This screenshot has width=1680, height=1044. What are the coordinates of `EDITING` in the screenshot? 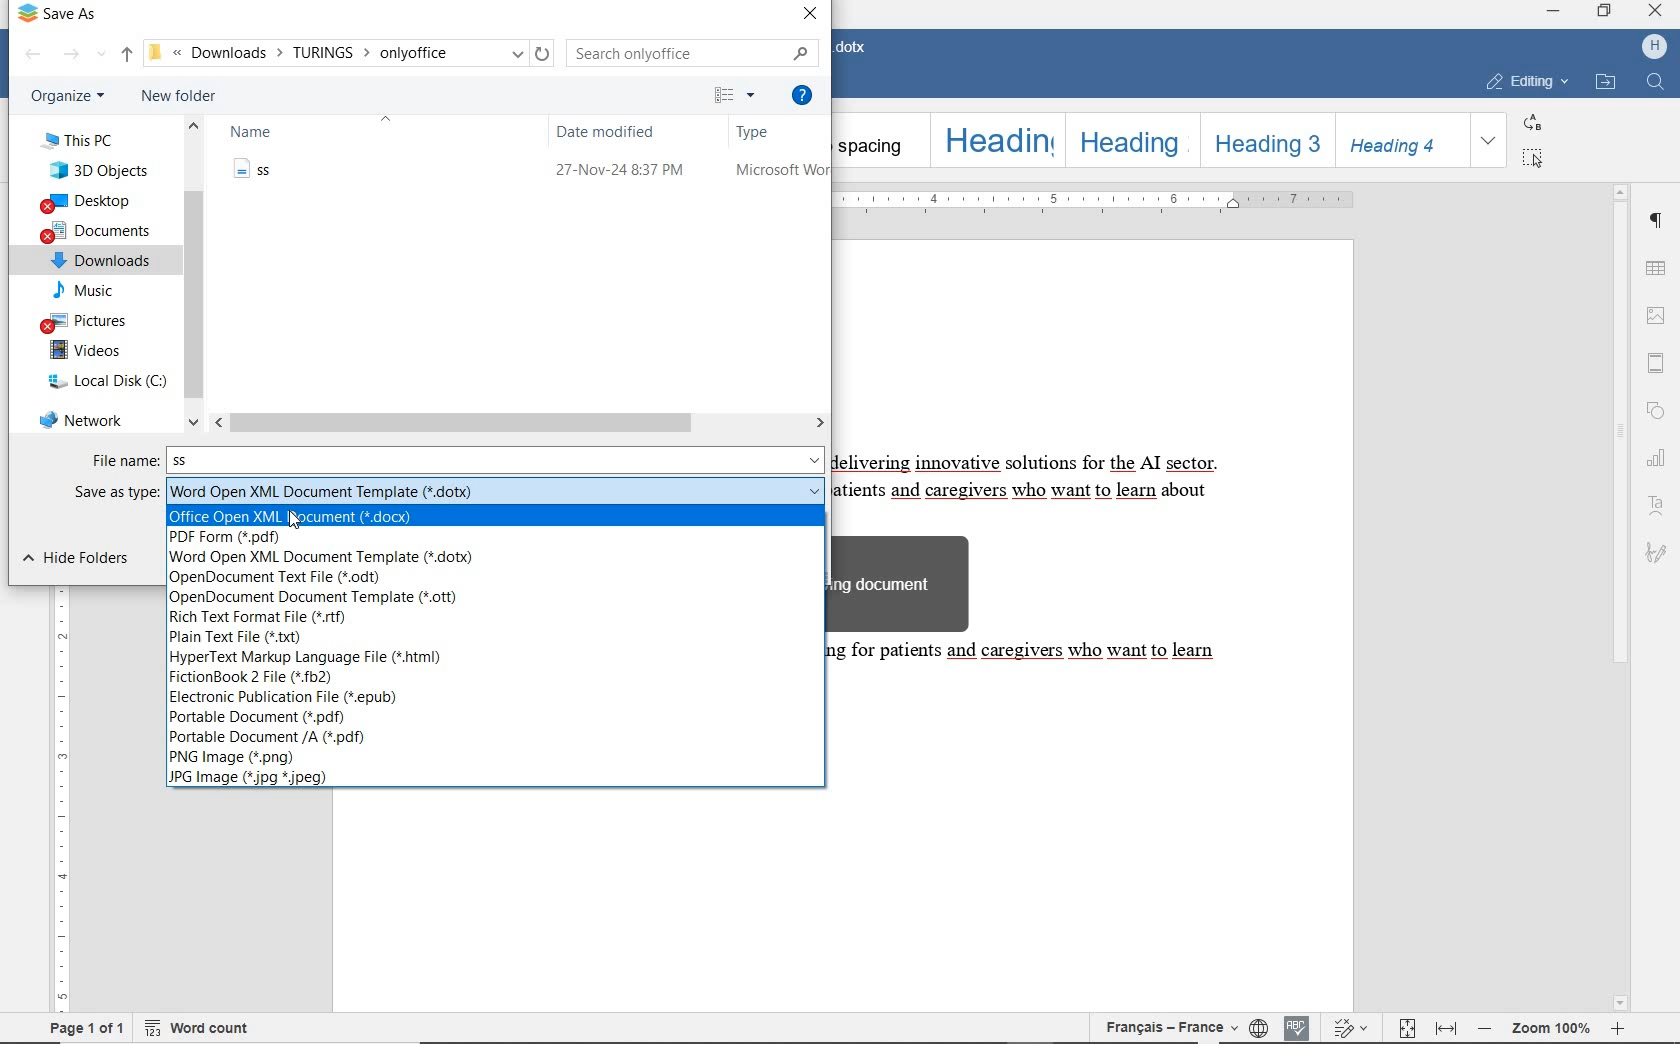 It's located at (1525, 79).